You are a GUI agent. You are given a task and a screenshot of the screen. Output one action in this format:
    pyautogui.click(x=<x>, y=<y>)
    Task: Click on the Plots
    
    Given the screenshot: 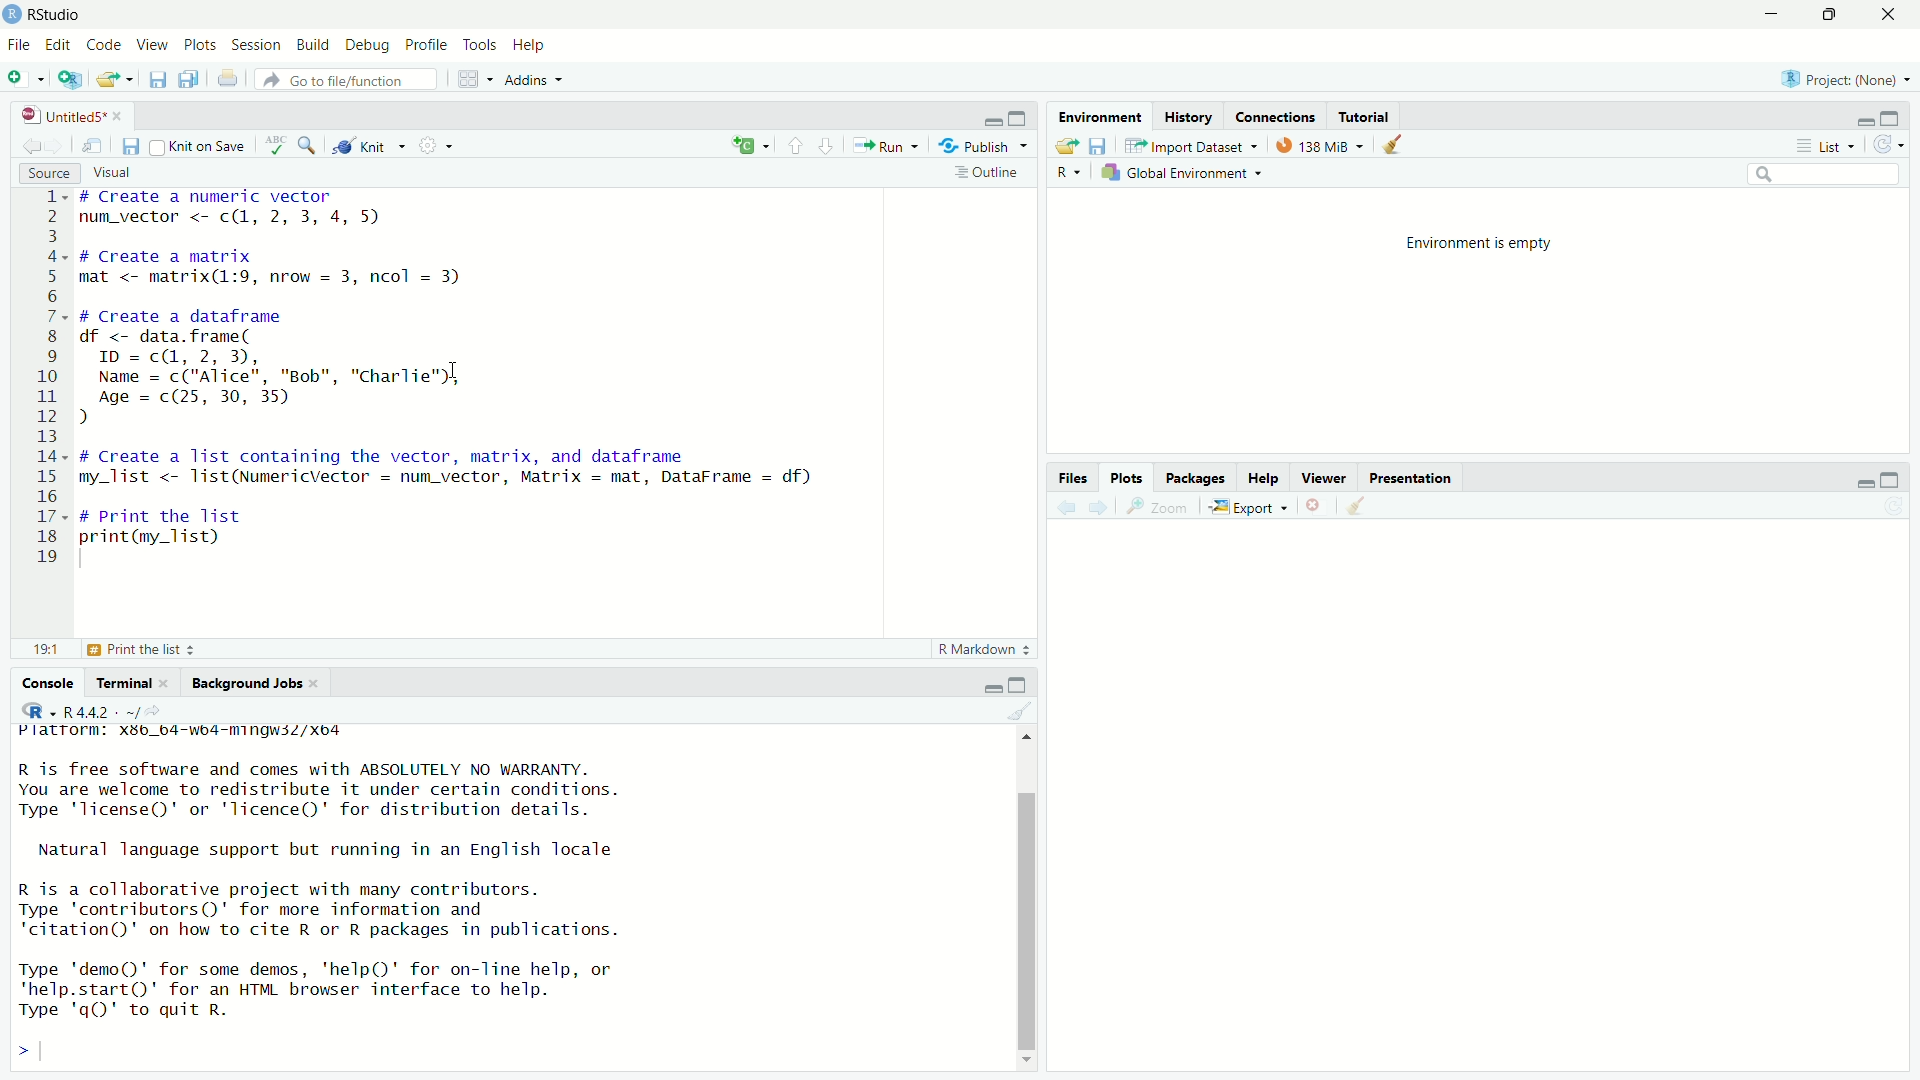 What is the action you would take?
    pyautogui.click(x=200, y=46)
    